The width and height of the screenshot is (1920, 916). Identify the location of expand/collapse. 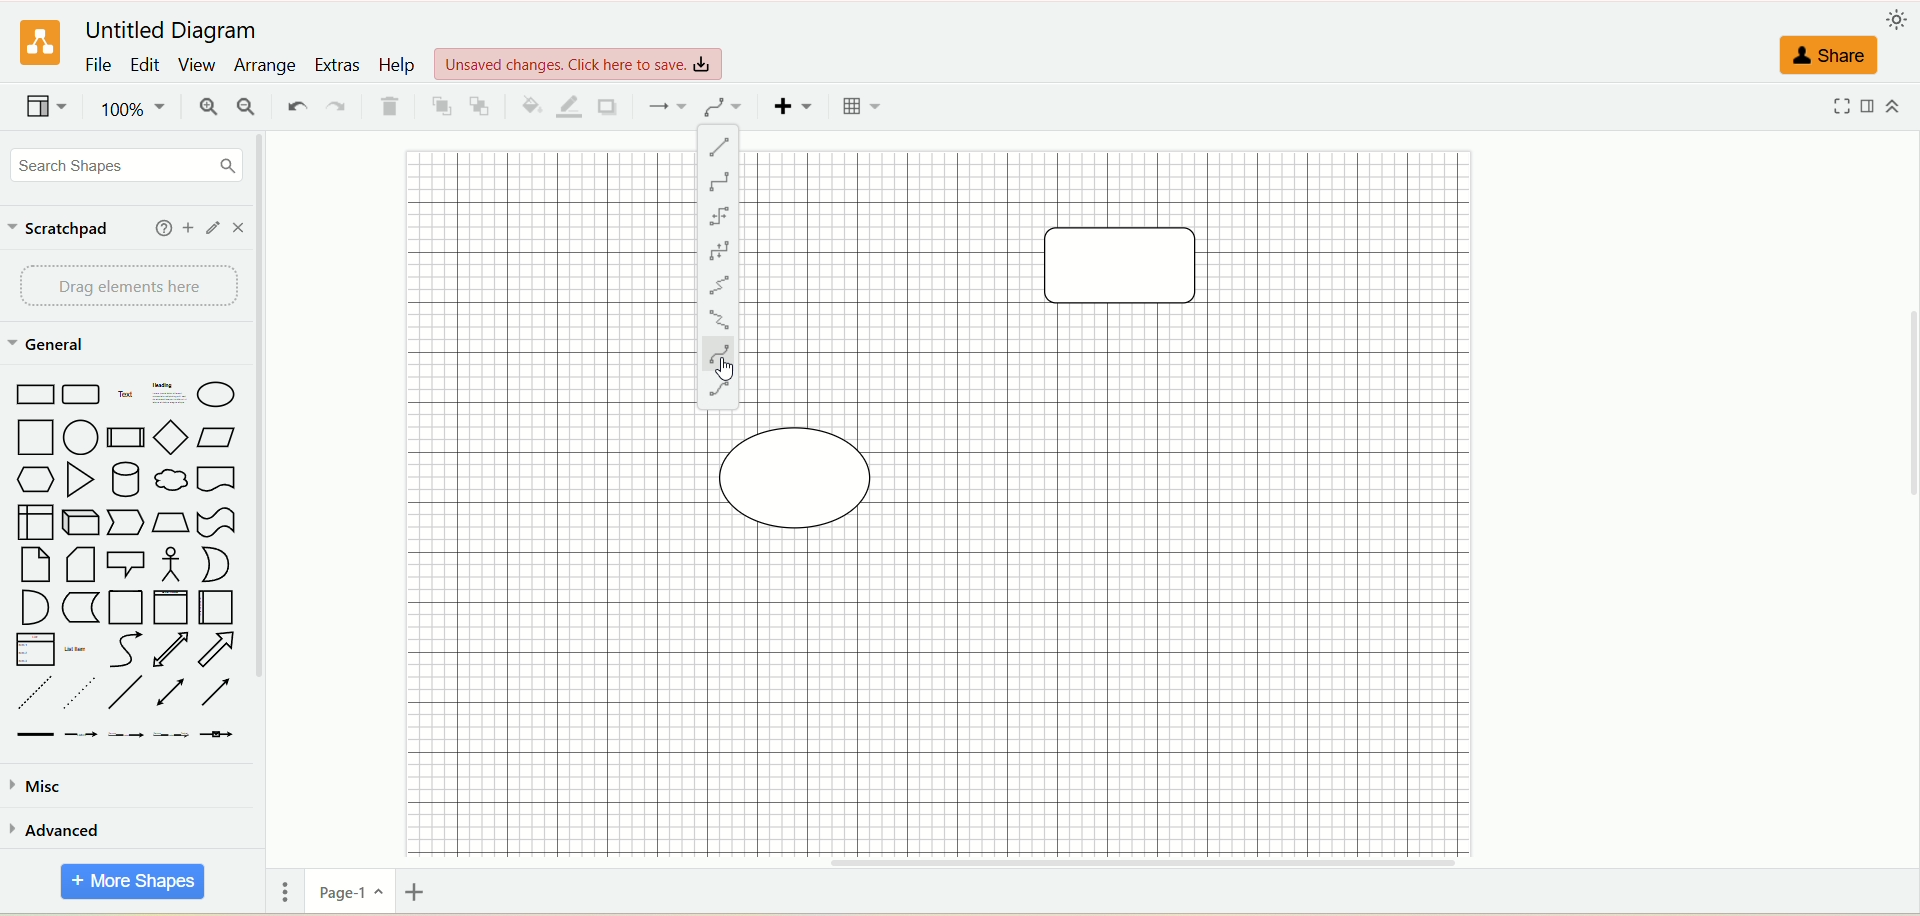
(1900, 105).